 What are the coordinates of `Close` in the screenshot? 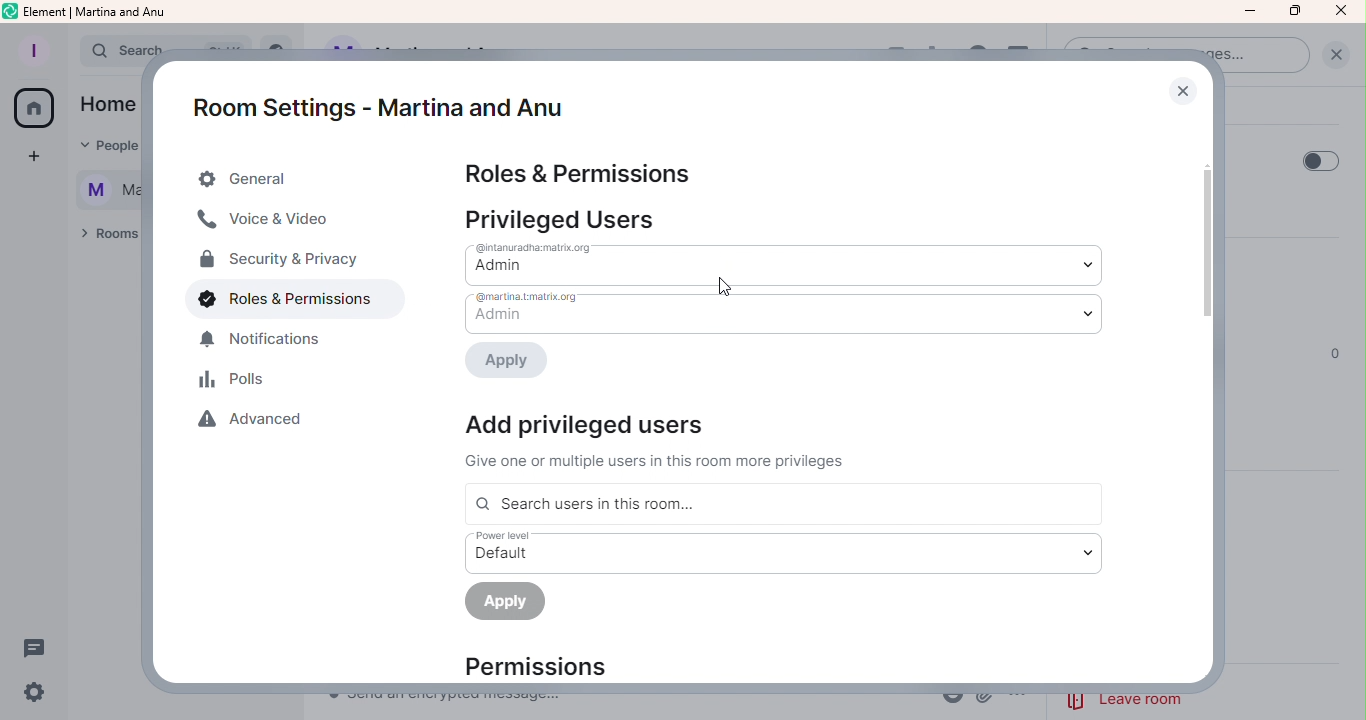 It's located at (1182, 90).